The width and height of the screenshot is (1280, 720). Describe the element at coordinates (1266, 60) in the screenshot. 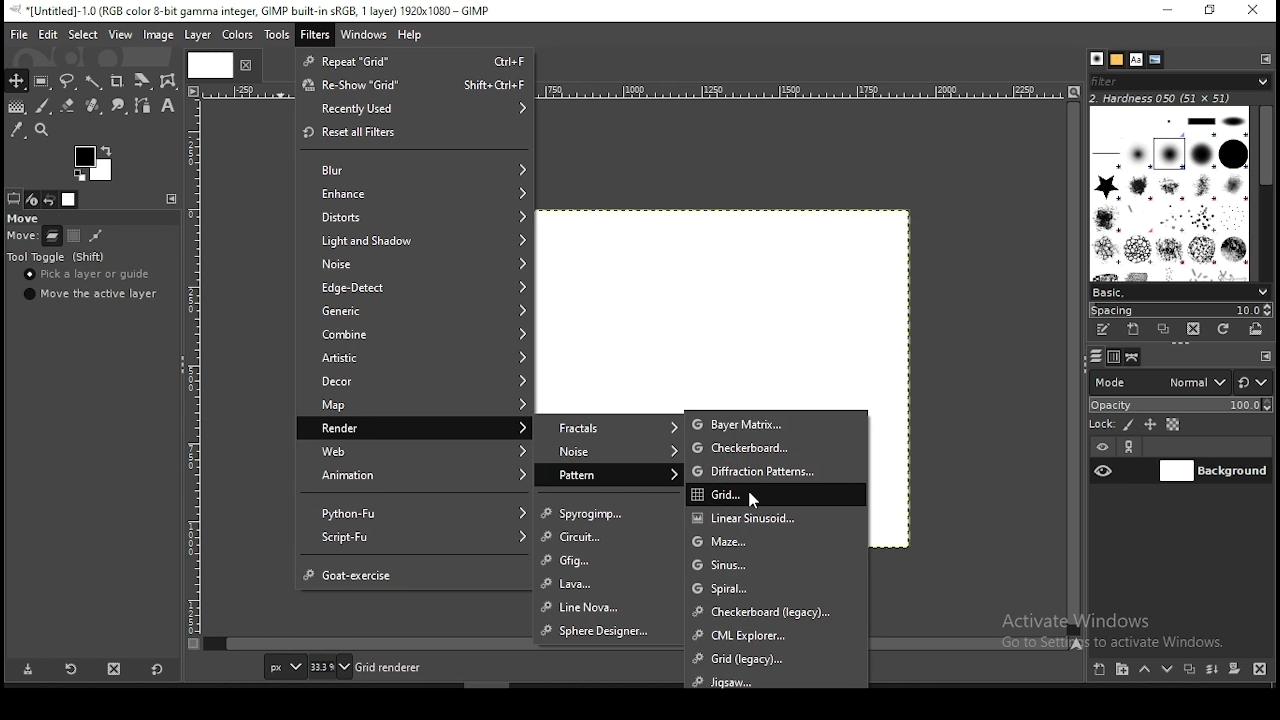

I see `cinfigure this tab` at that location.